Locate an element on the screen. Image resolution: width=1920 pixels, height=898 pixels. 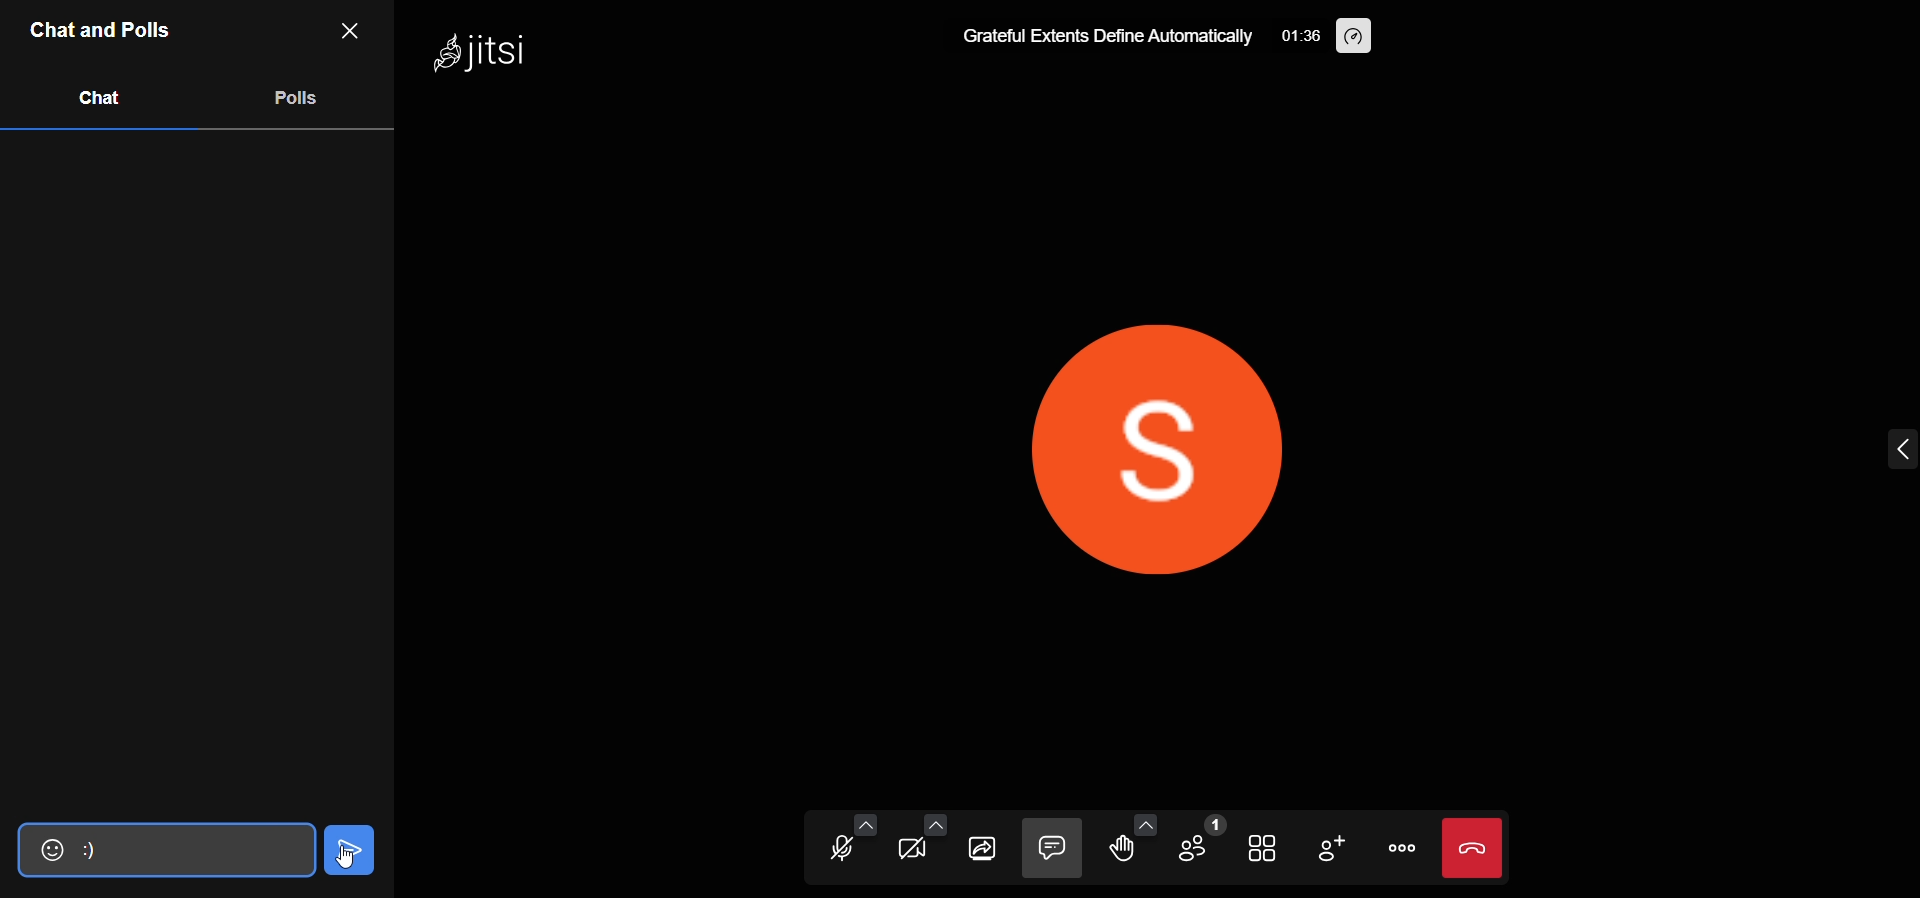
raise hand is located at coordinates (1124, 851).